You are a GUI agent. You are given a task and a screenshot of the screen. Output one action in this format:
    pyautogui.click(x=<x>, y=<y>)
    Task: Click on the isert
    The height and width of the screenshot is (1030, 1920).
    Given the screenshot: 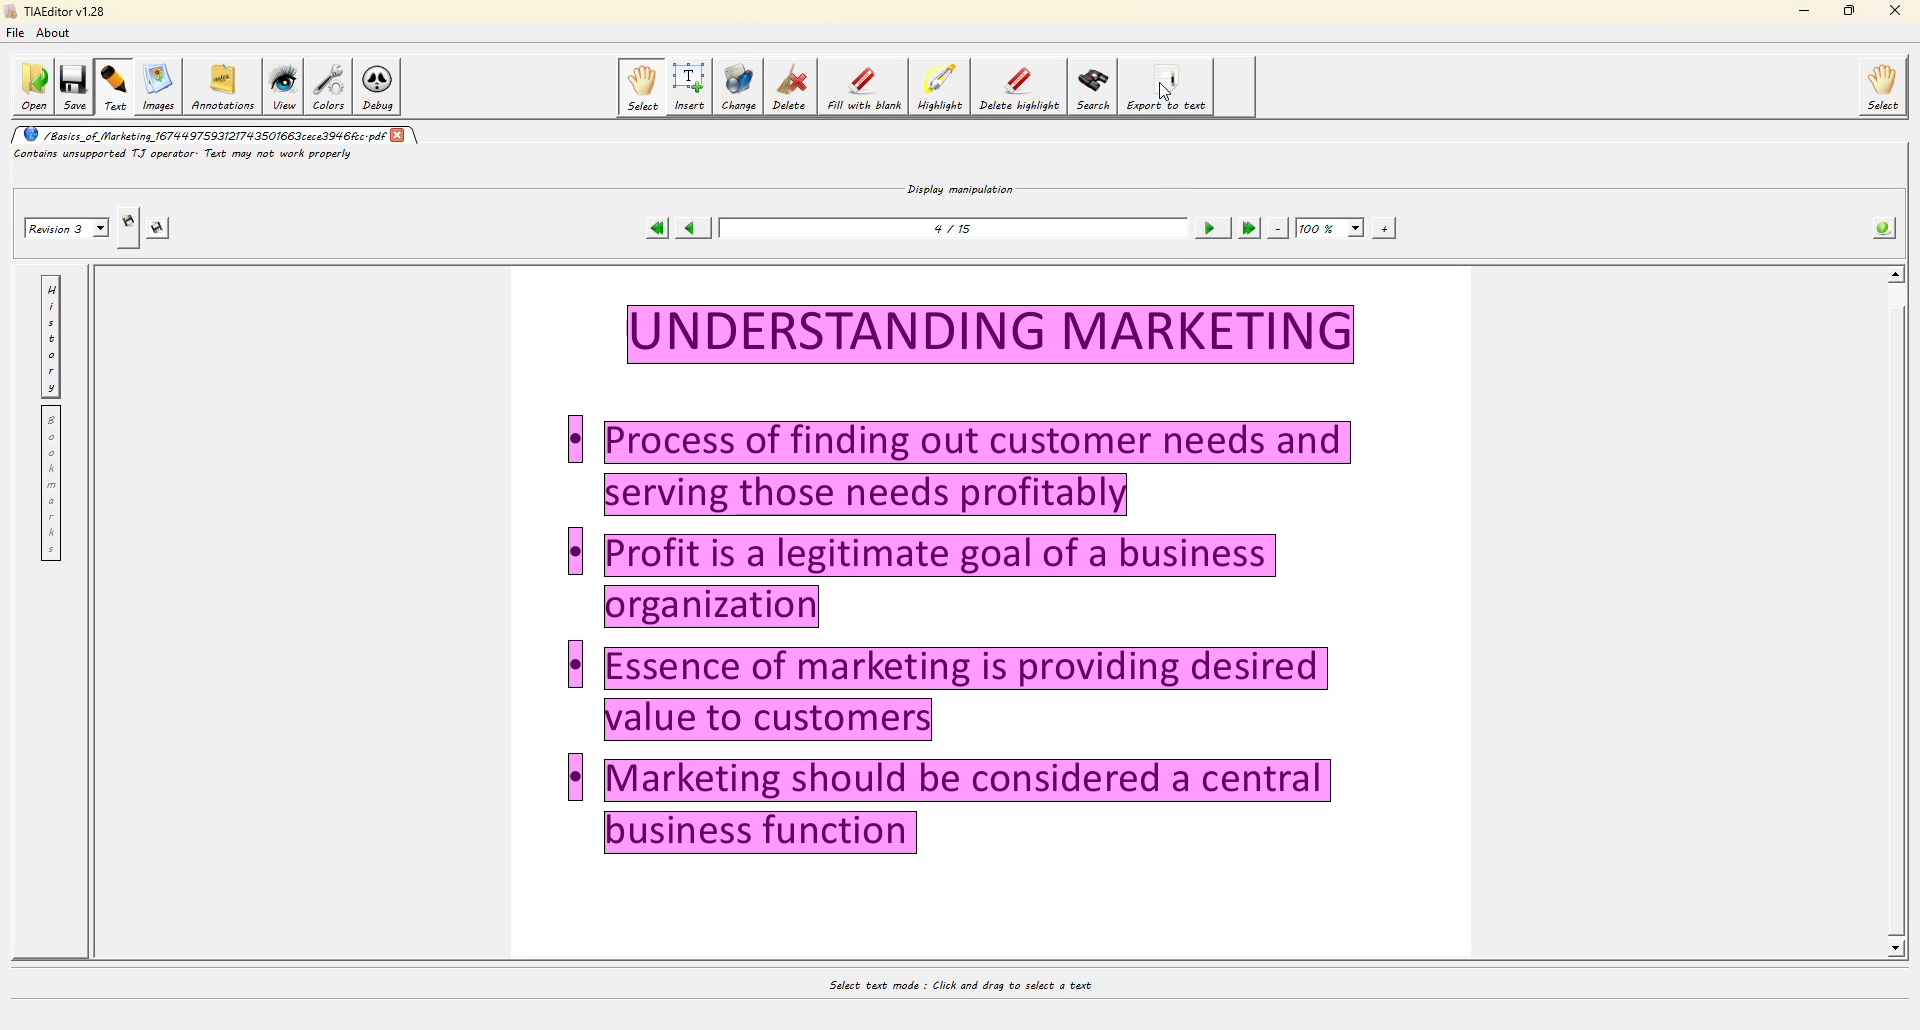 What is the action you would take?
    pyautogui.click(x=689, y=84)
    